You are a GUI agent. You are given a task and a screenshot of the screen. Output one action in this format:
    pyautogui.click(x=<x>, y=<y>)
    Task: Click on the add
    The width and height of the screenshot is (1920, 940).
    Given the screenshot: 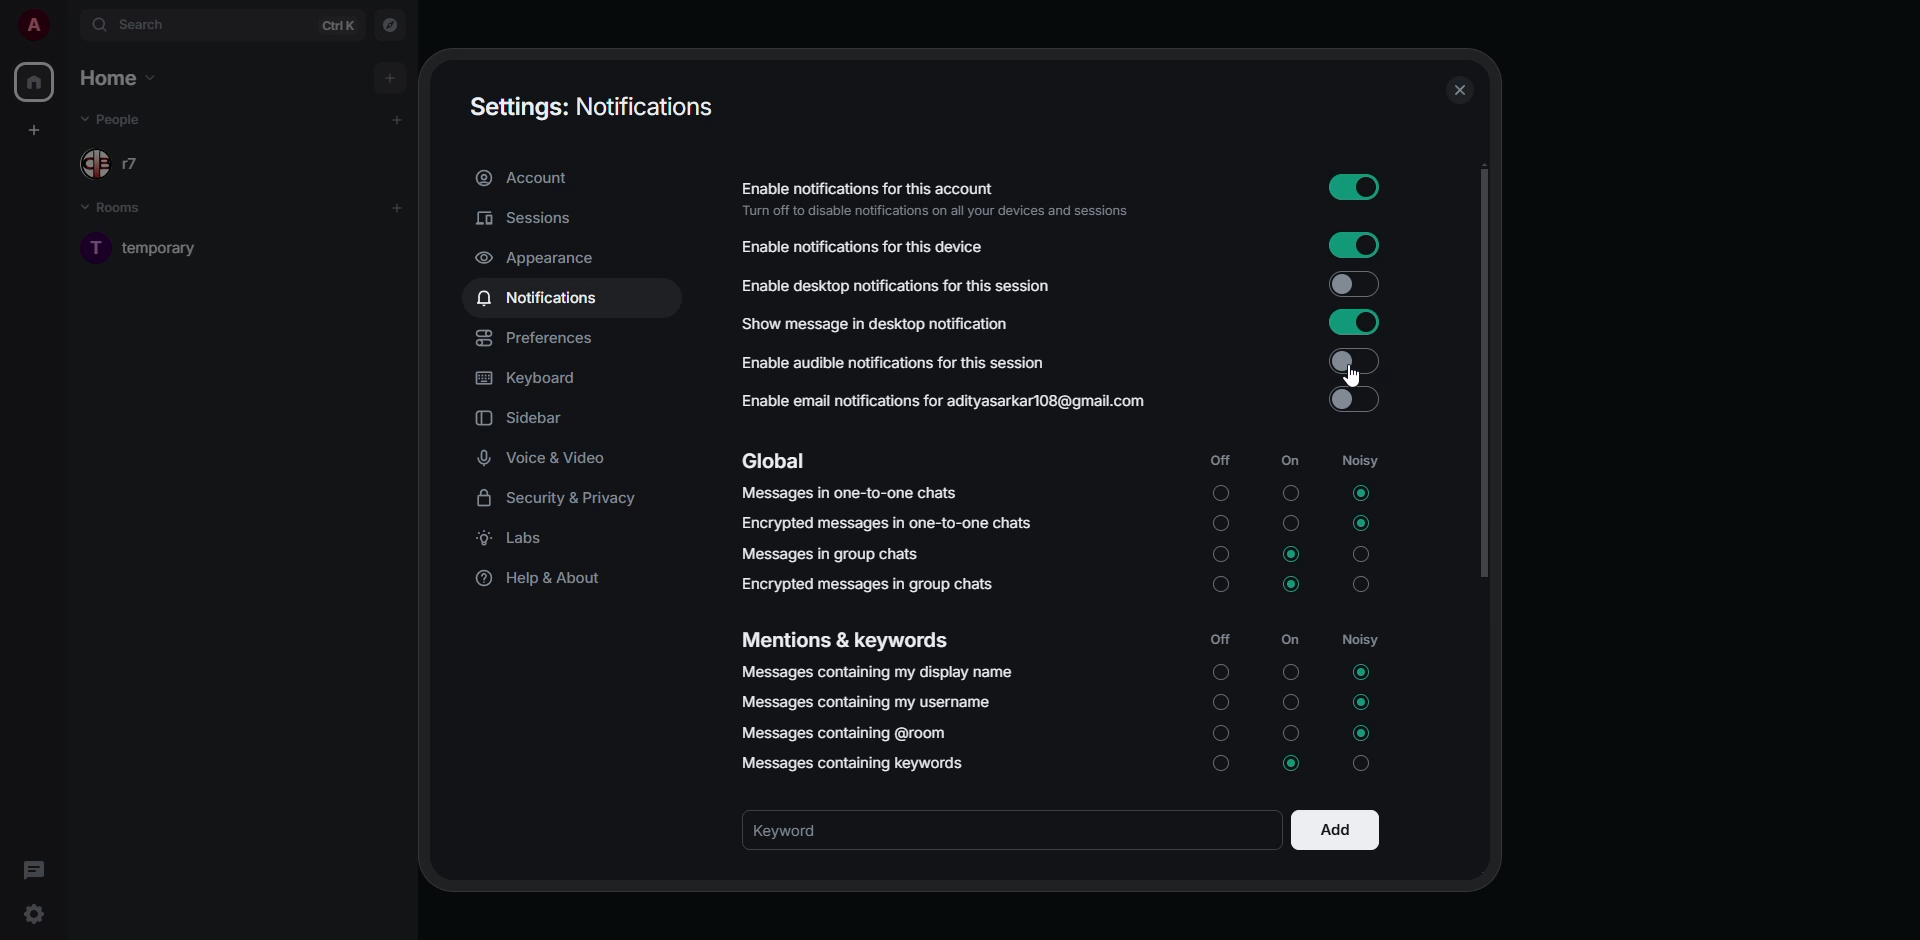 What is the action you would take?
    pyautogui.click(x=1333, y=831)
    